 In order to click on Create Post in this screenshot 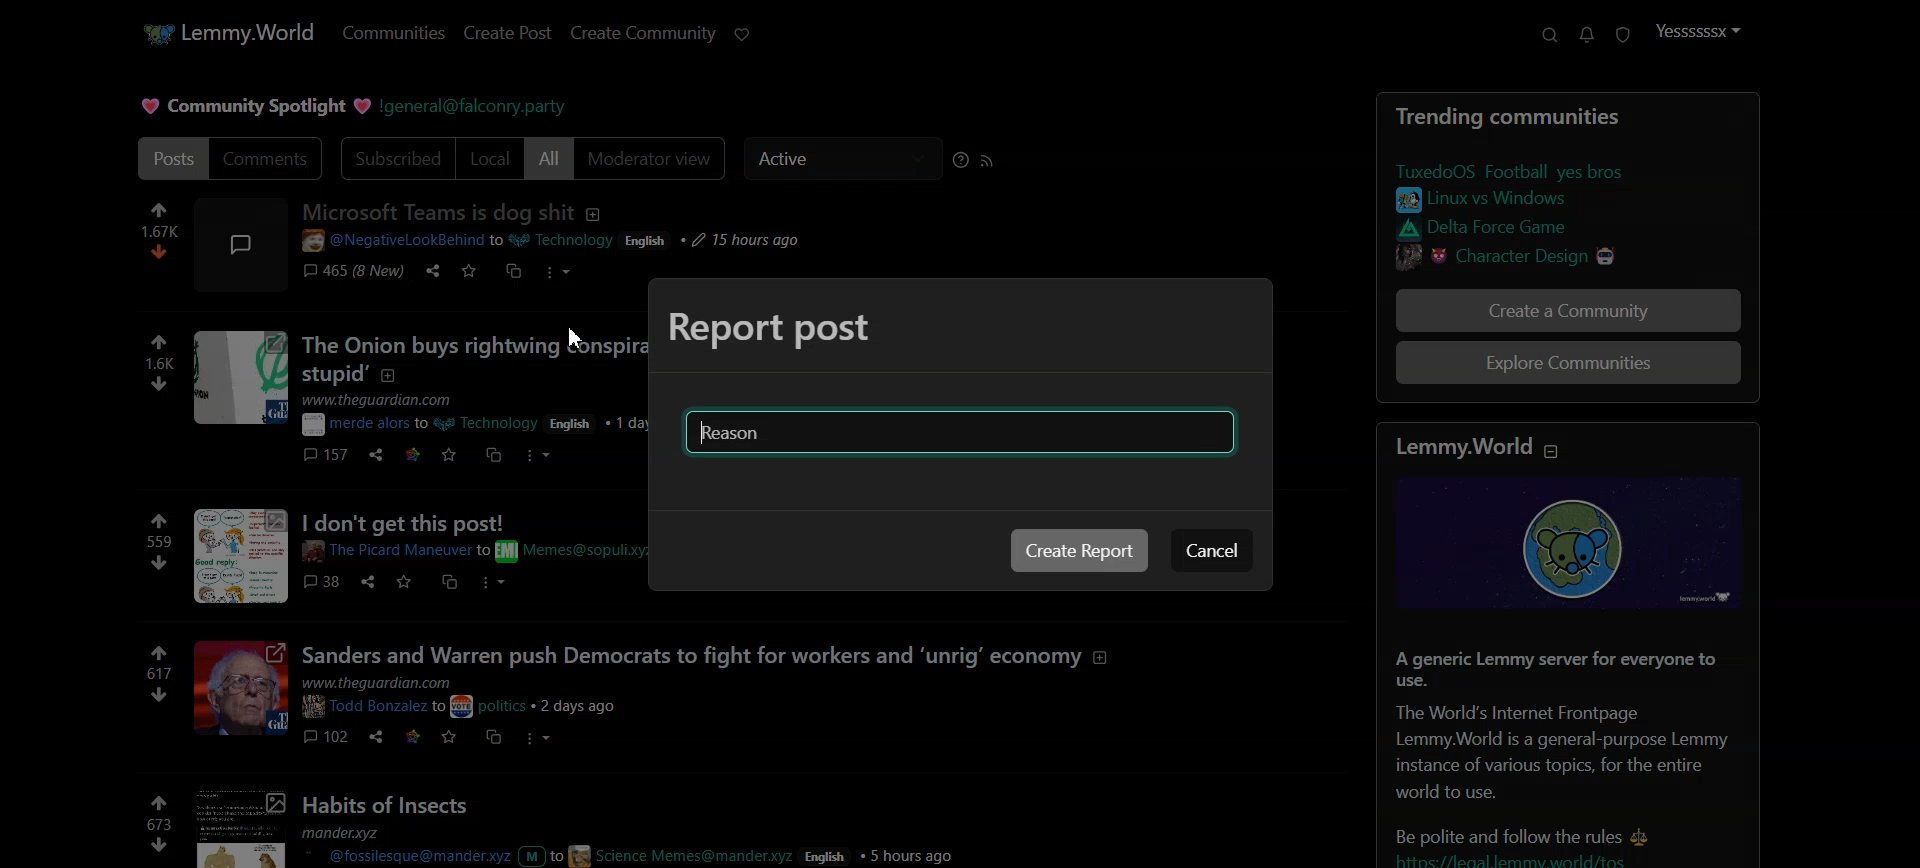, I will do `click(508, 33)`.